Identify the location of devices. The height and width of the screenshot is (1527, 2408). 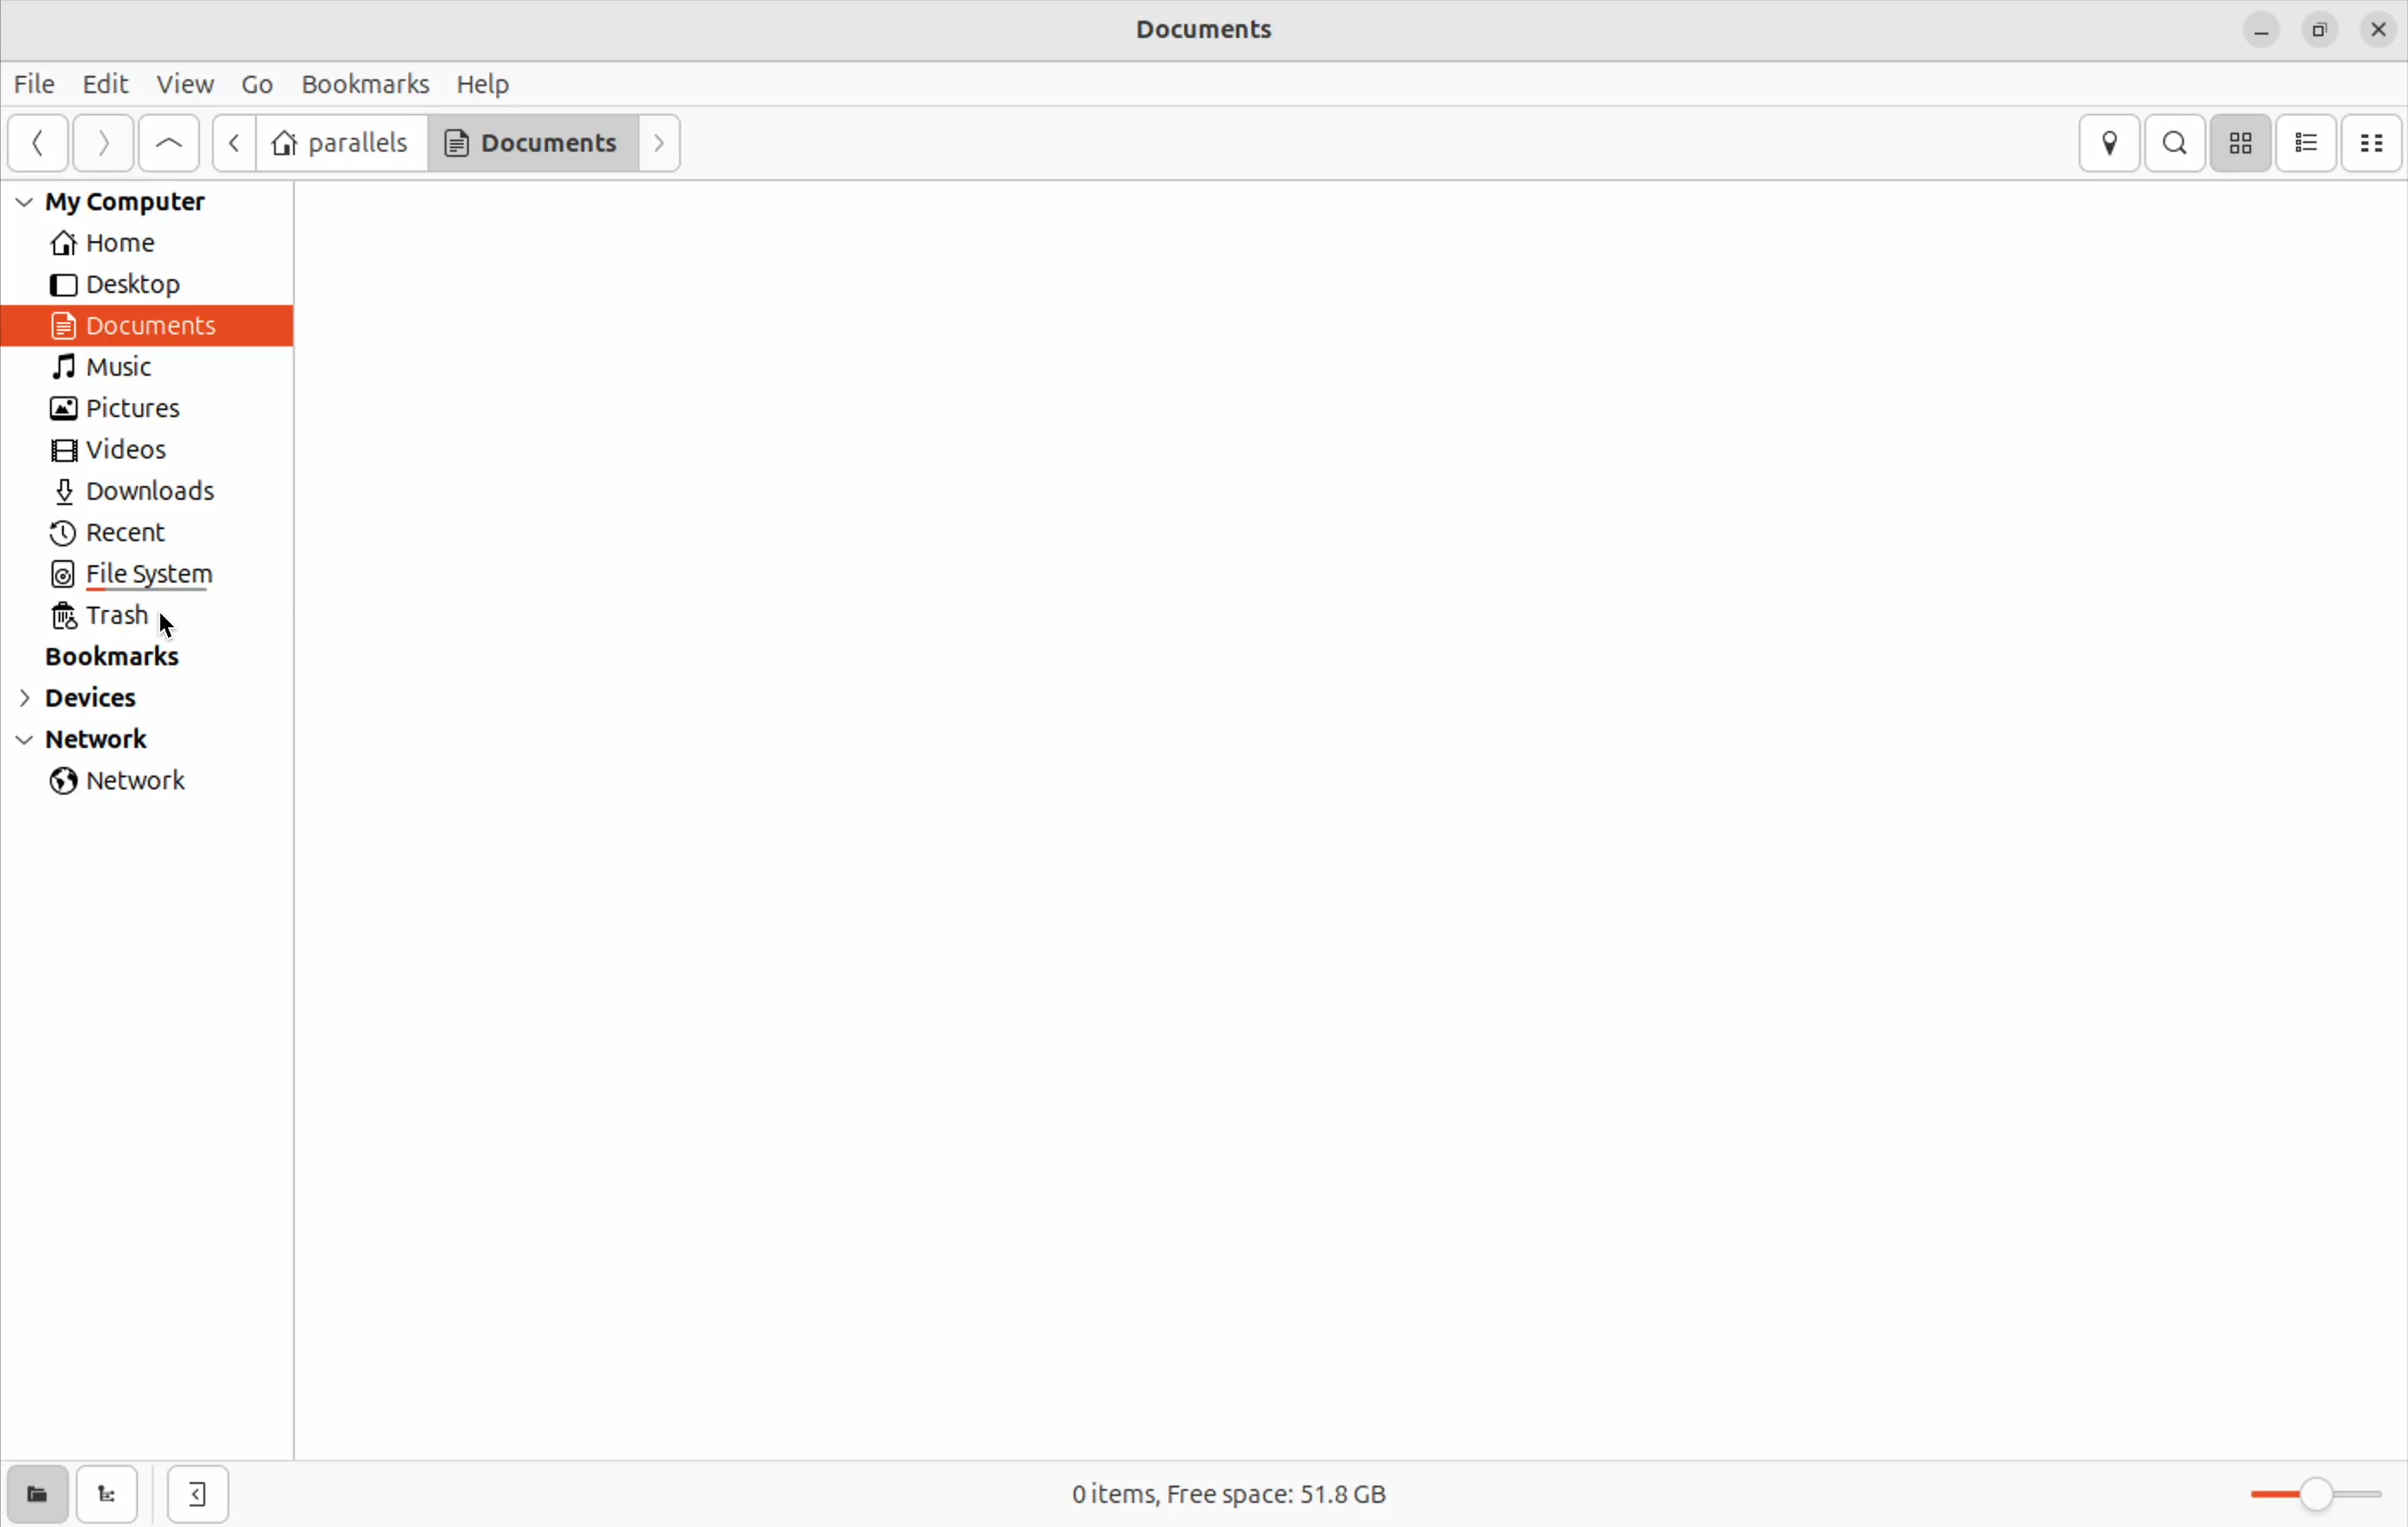
(102, 702).